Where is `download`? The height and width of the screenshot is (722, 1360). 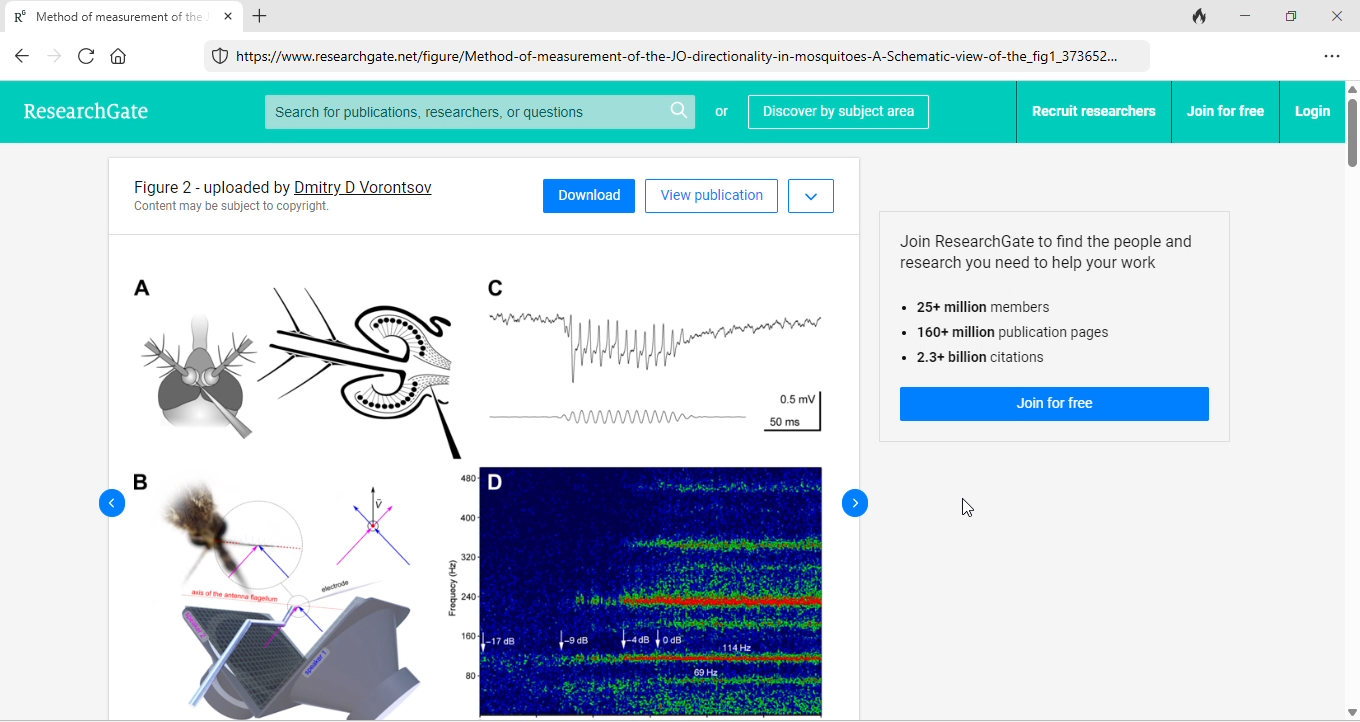
download is located at coordinates (590, 195).